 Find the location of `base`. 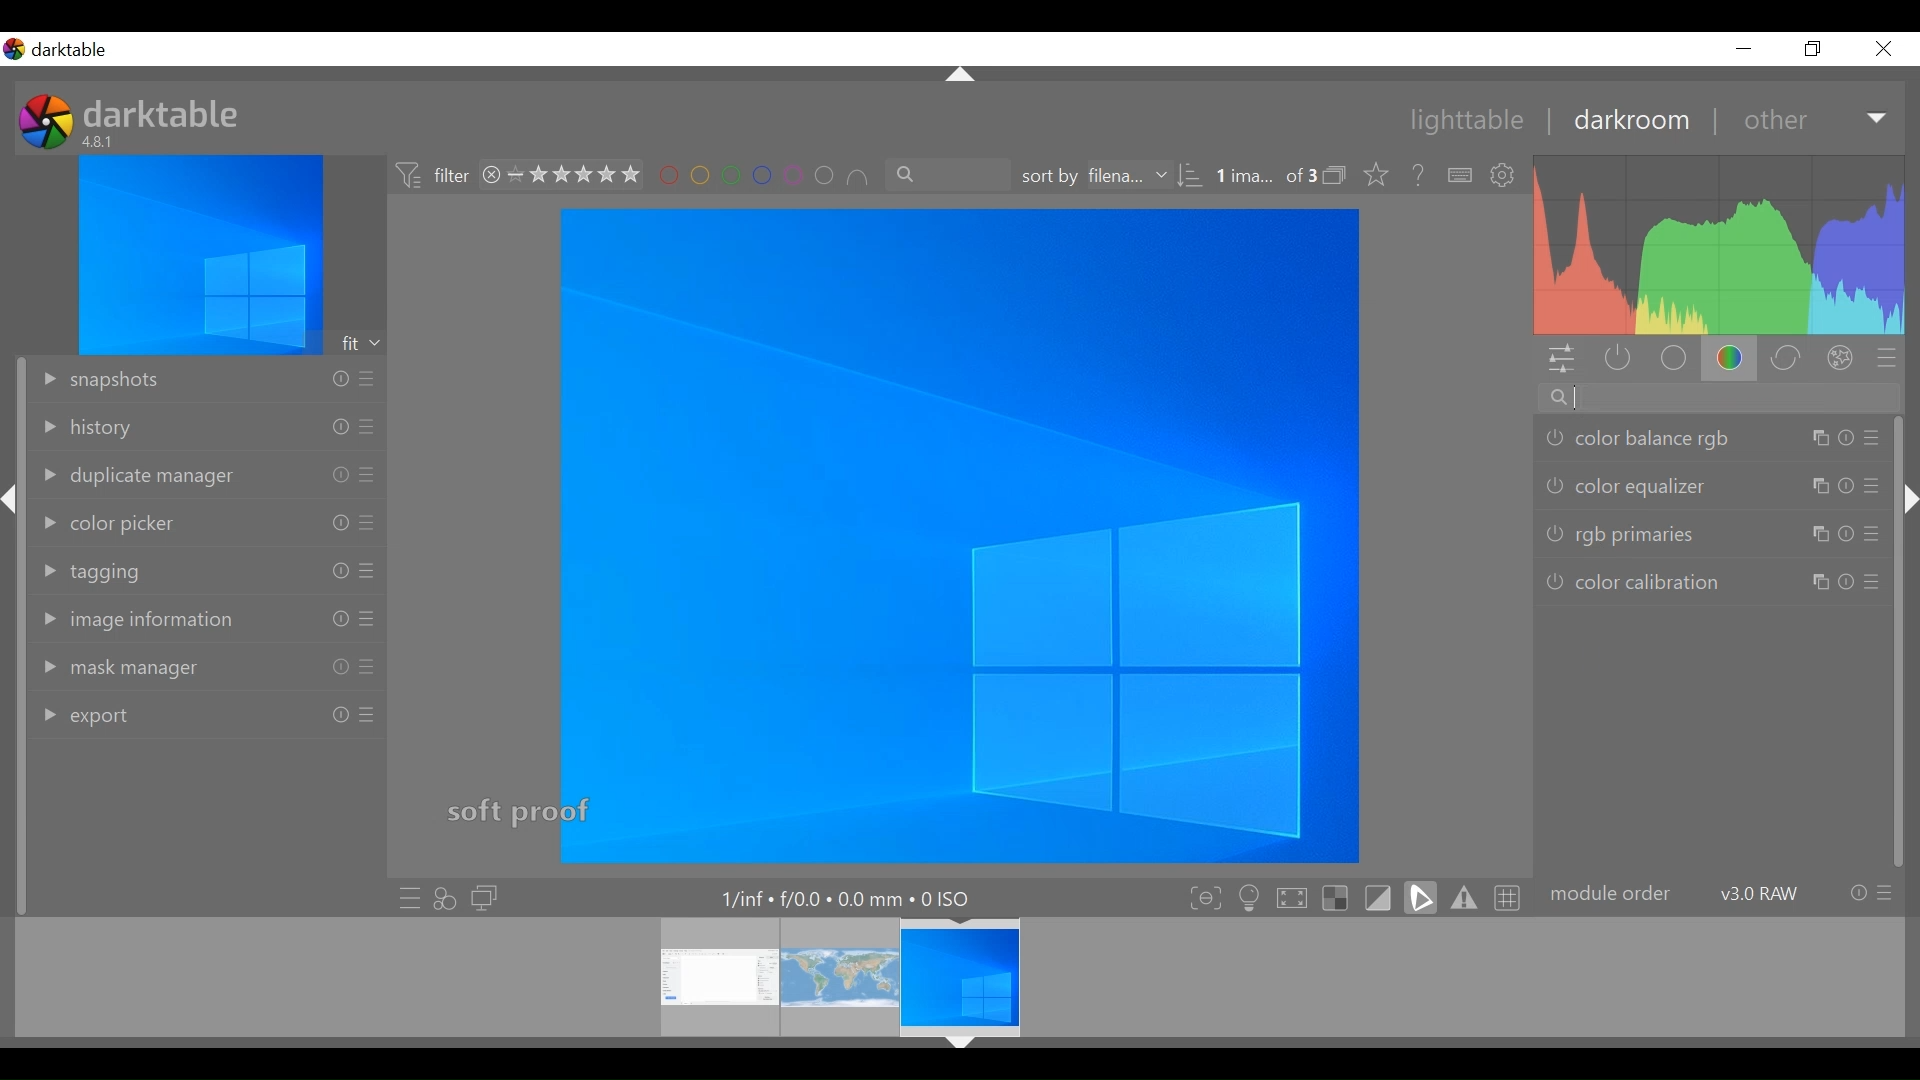

base is located at coordinates (1672, 359).